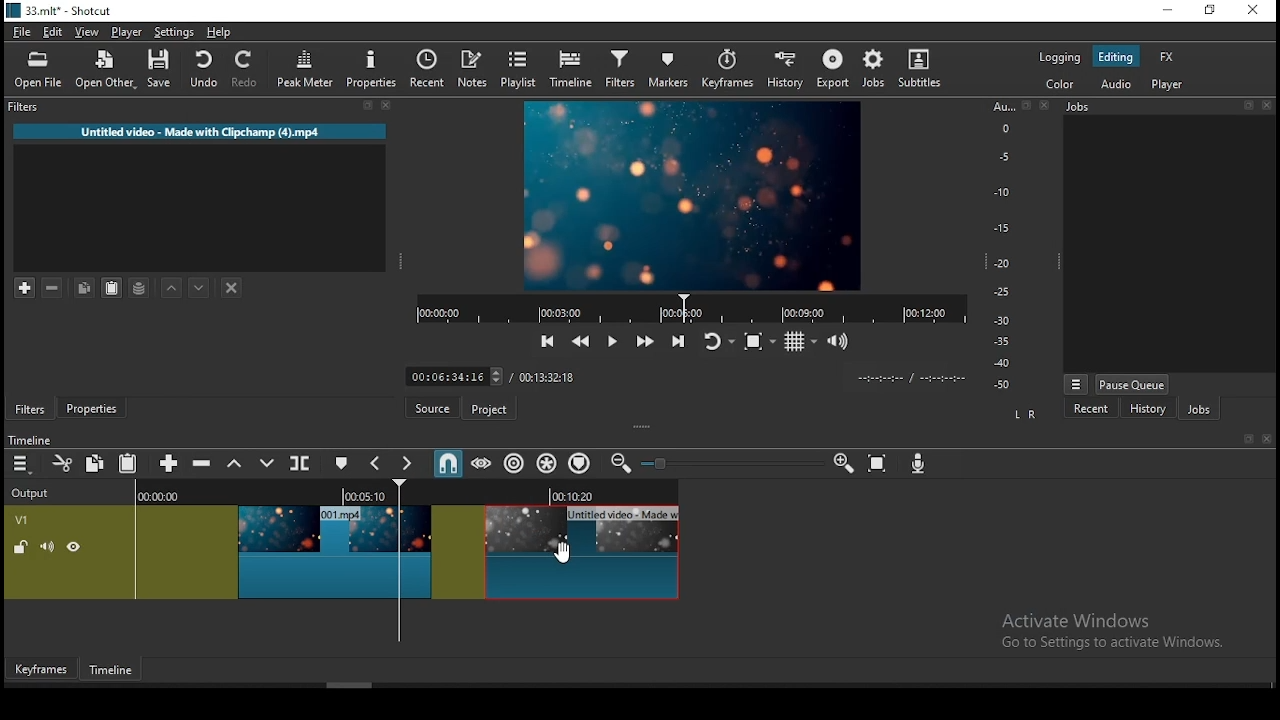  What do you see at coordinates (233, 289) in the screenshot?
I see `deselct filter` at bounding box center [233, 289].